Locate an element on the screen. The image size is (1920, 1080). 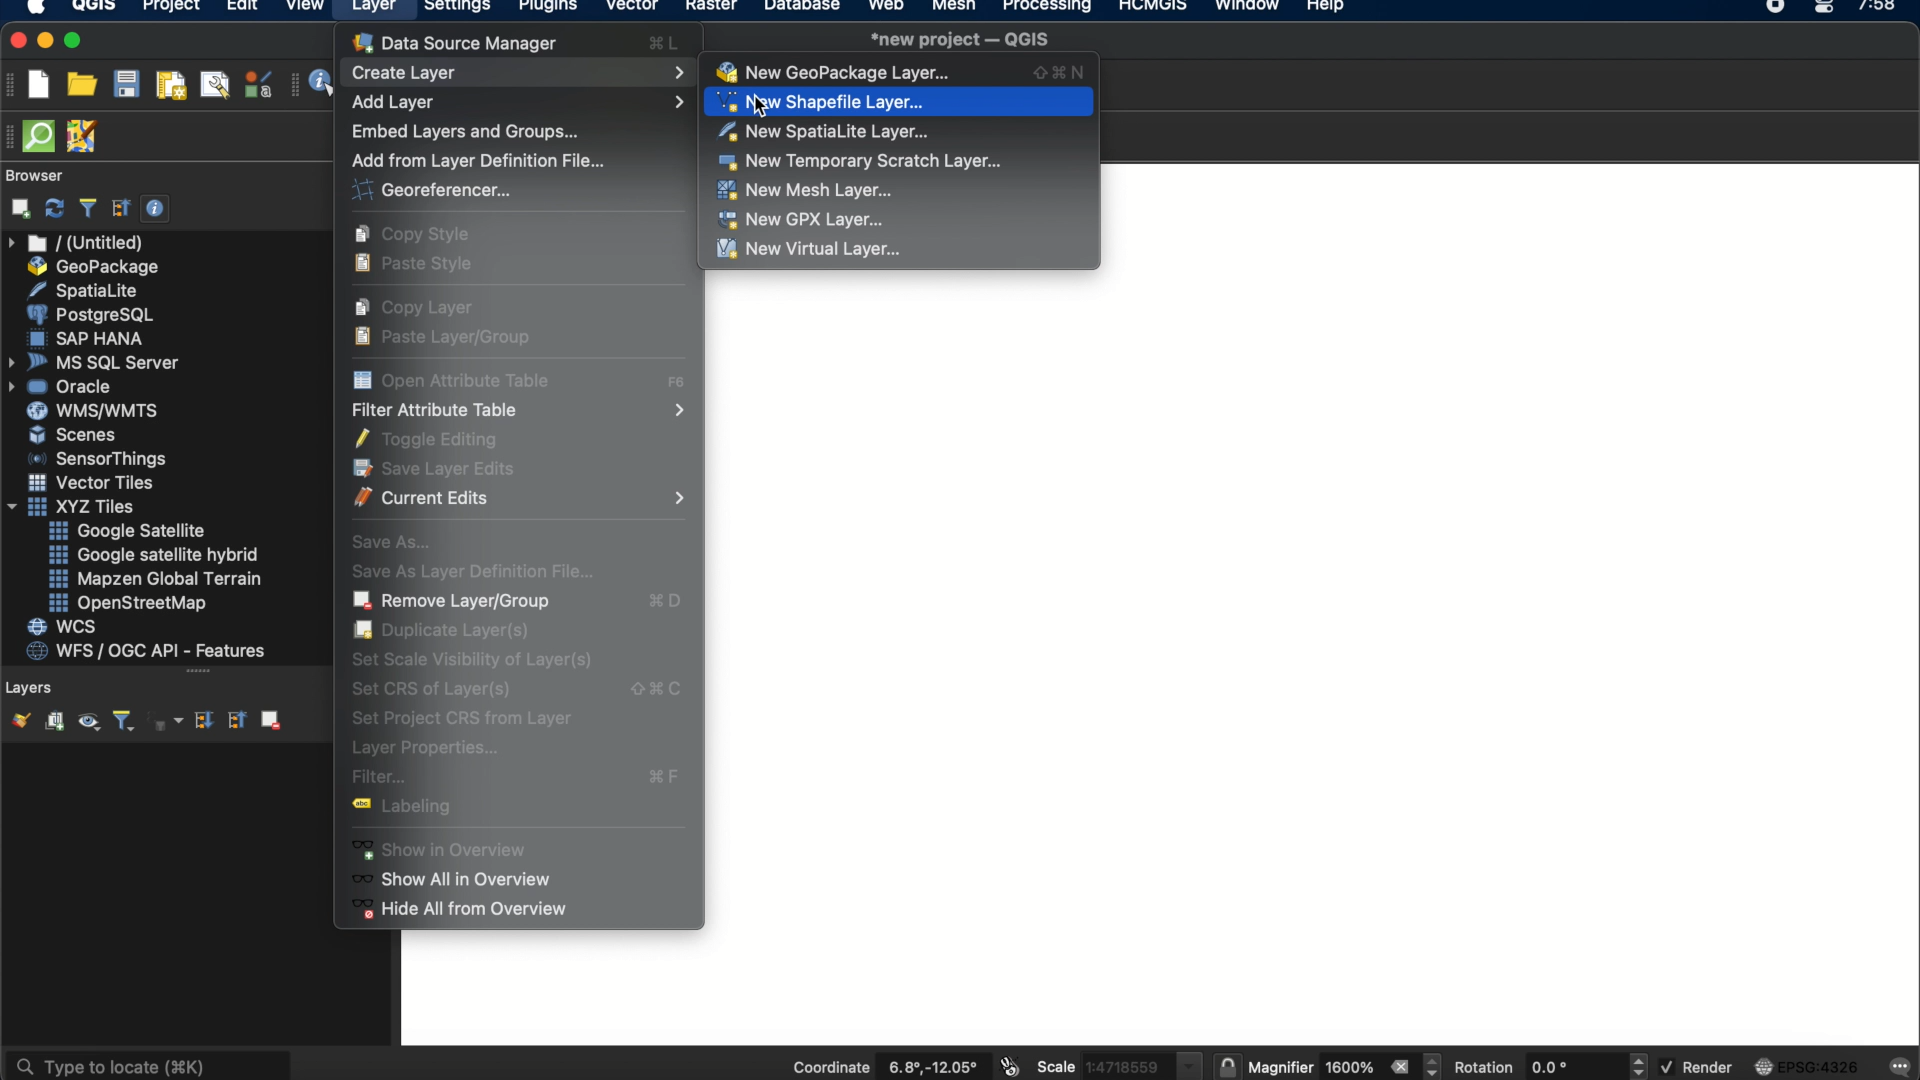
control center macOS is located at coordinates (1823, 9).